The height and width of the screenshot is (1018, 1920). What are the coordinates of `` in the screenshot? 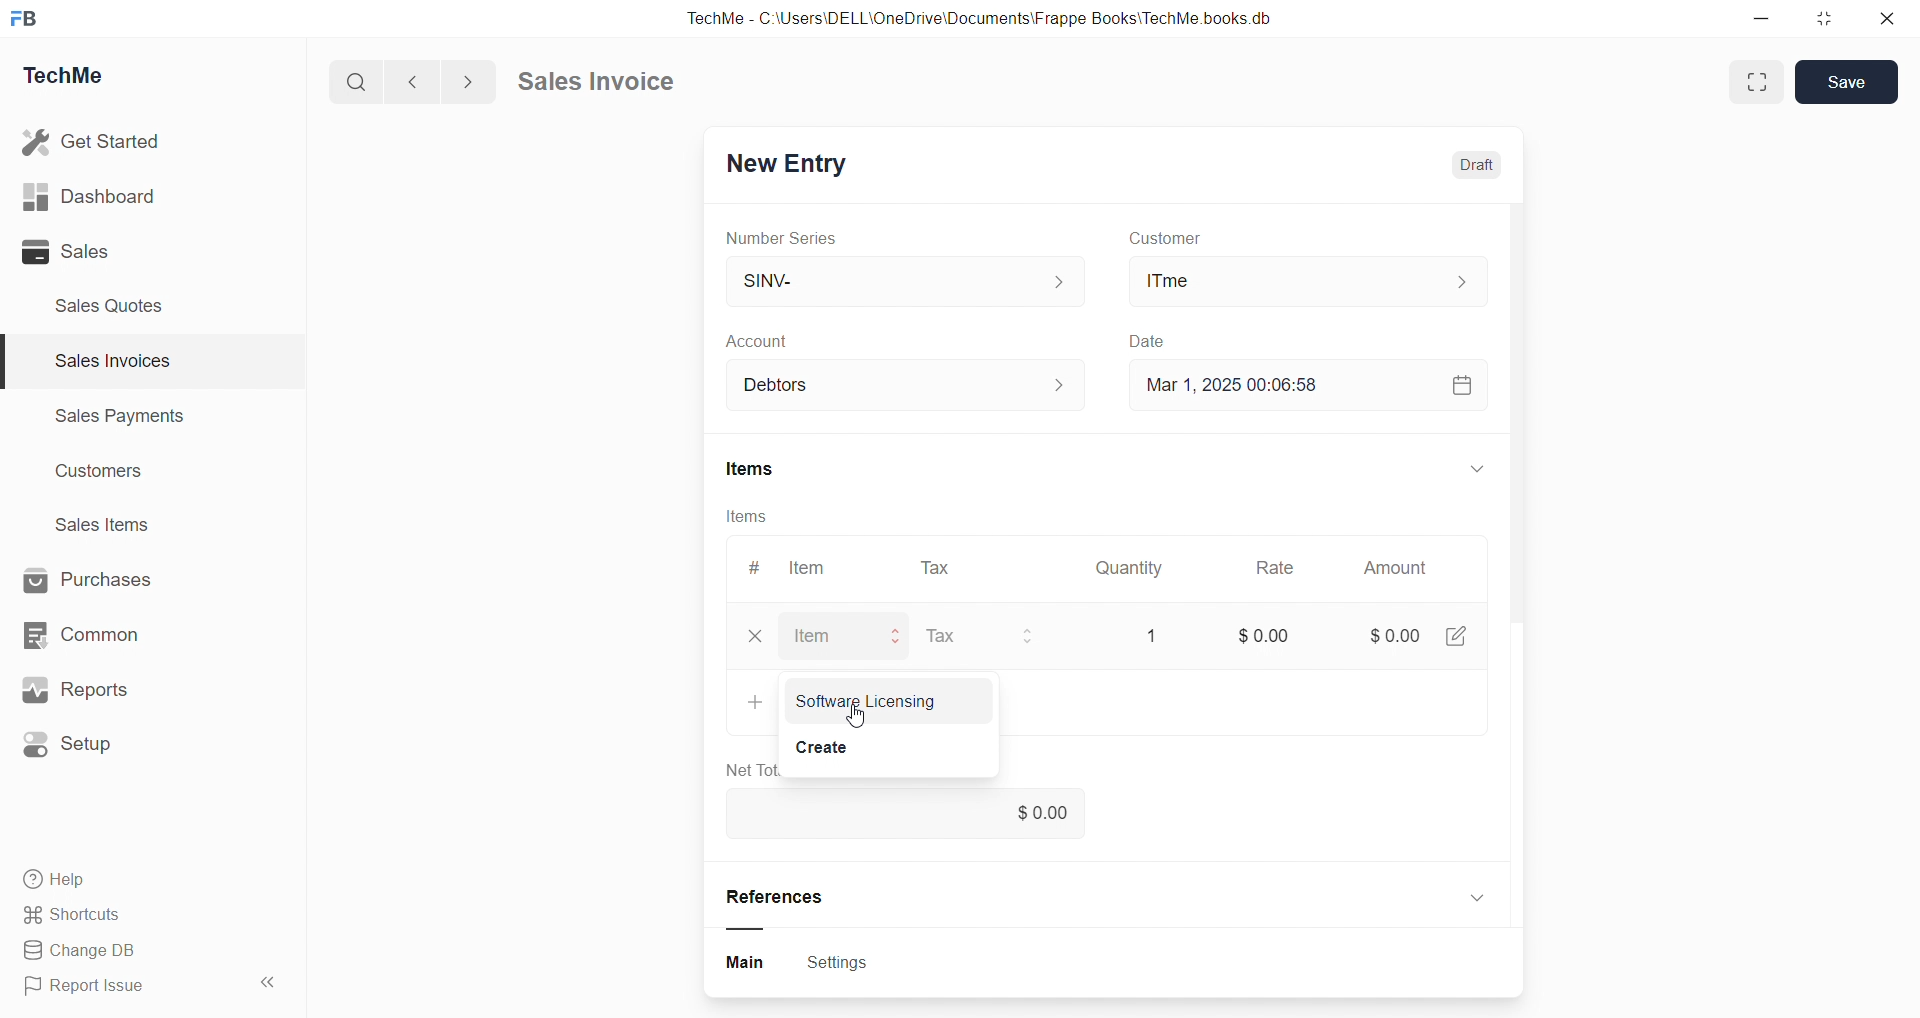 It's located at (746, 964).